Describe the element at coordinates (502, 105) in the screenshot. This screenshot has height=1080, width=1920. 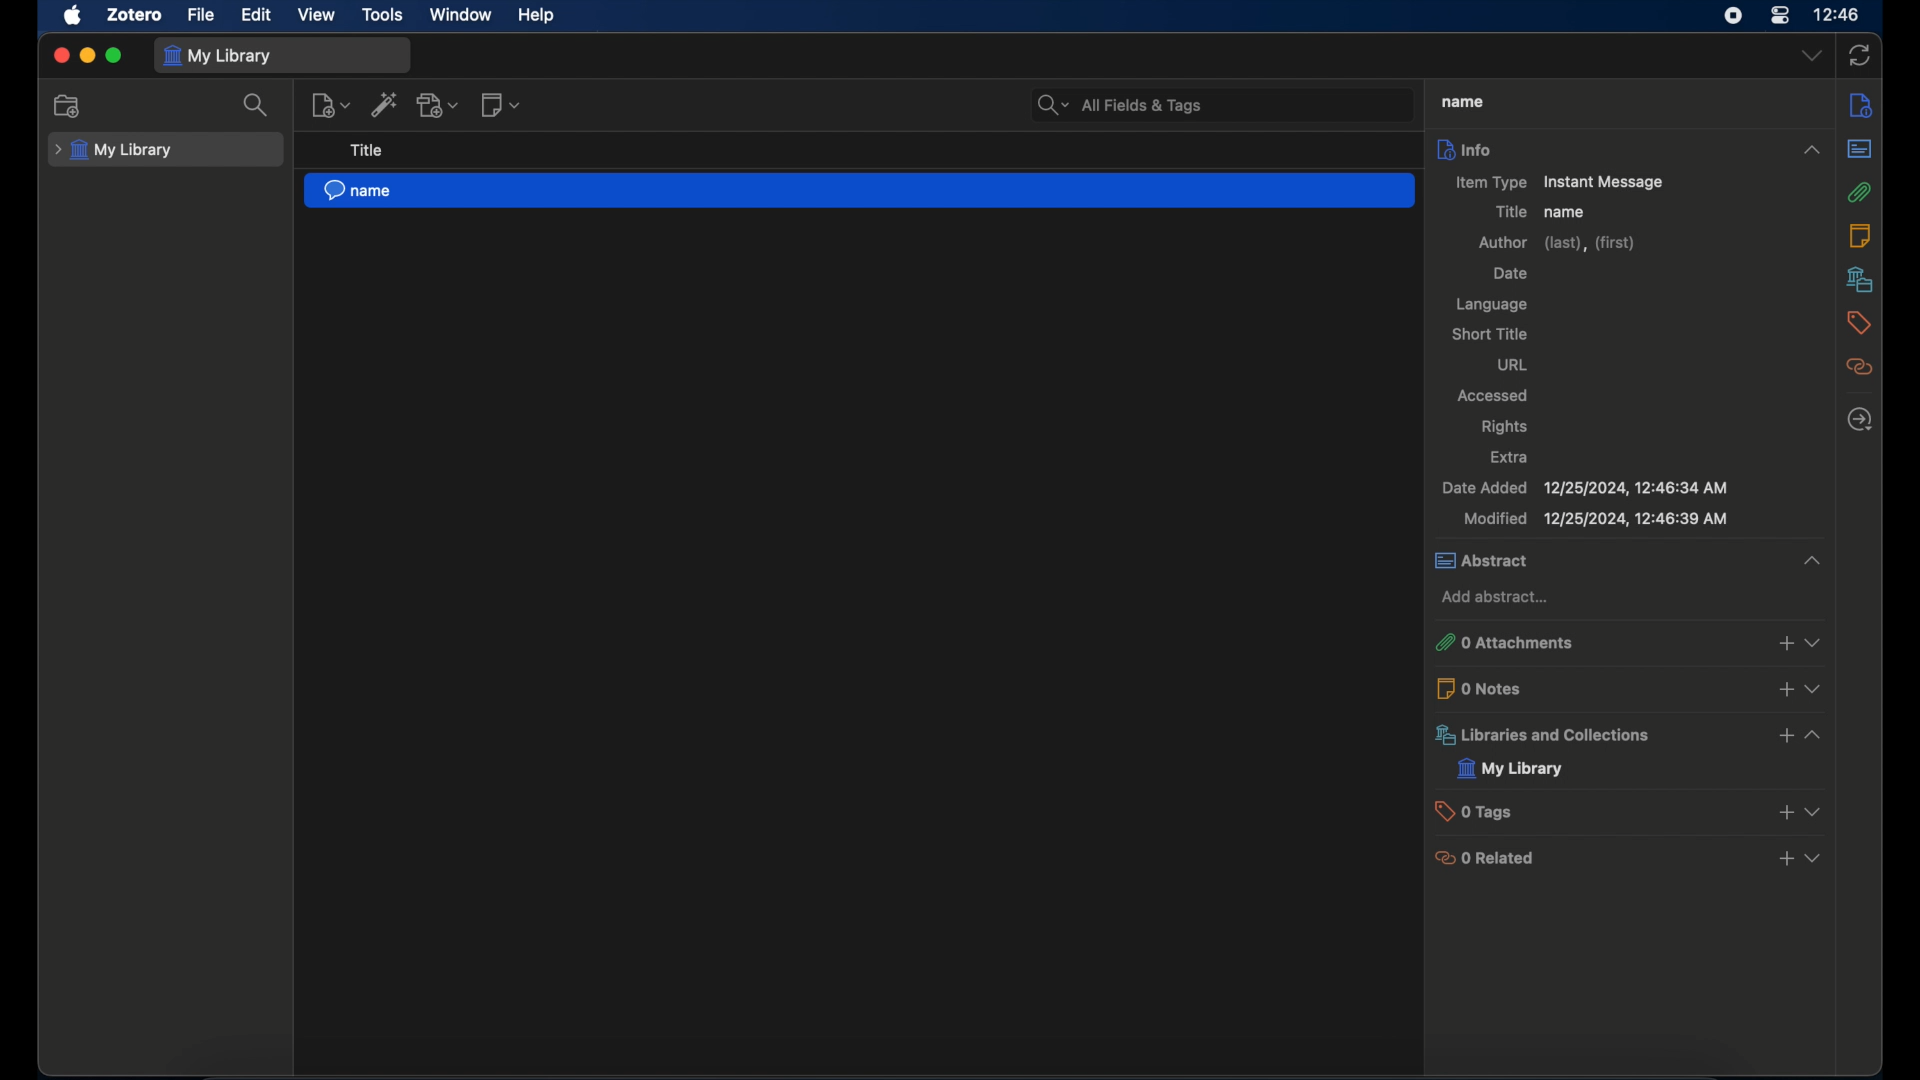
I see `new note` at that location.